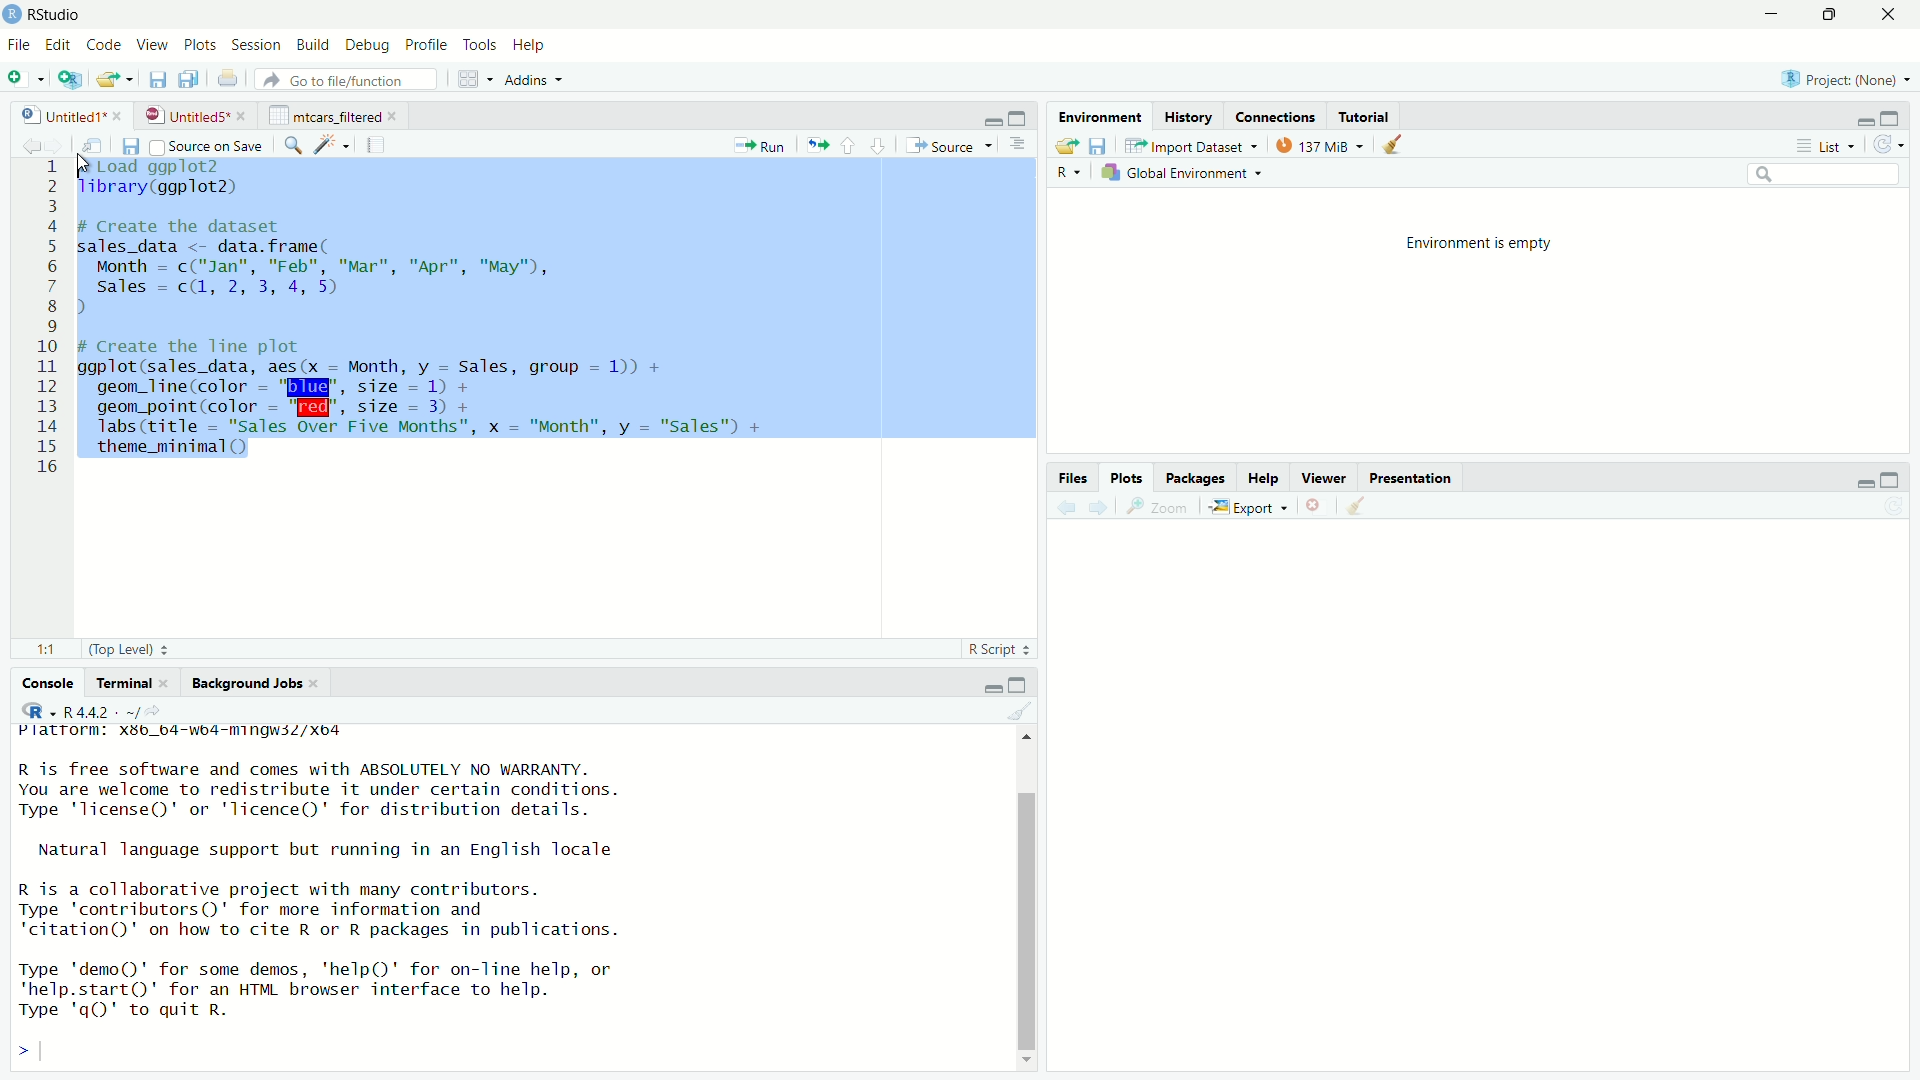  What do you see at coordinates (133, 147) in the screenshot?
I see `save` at bounding box center [133, 147].